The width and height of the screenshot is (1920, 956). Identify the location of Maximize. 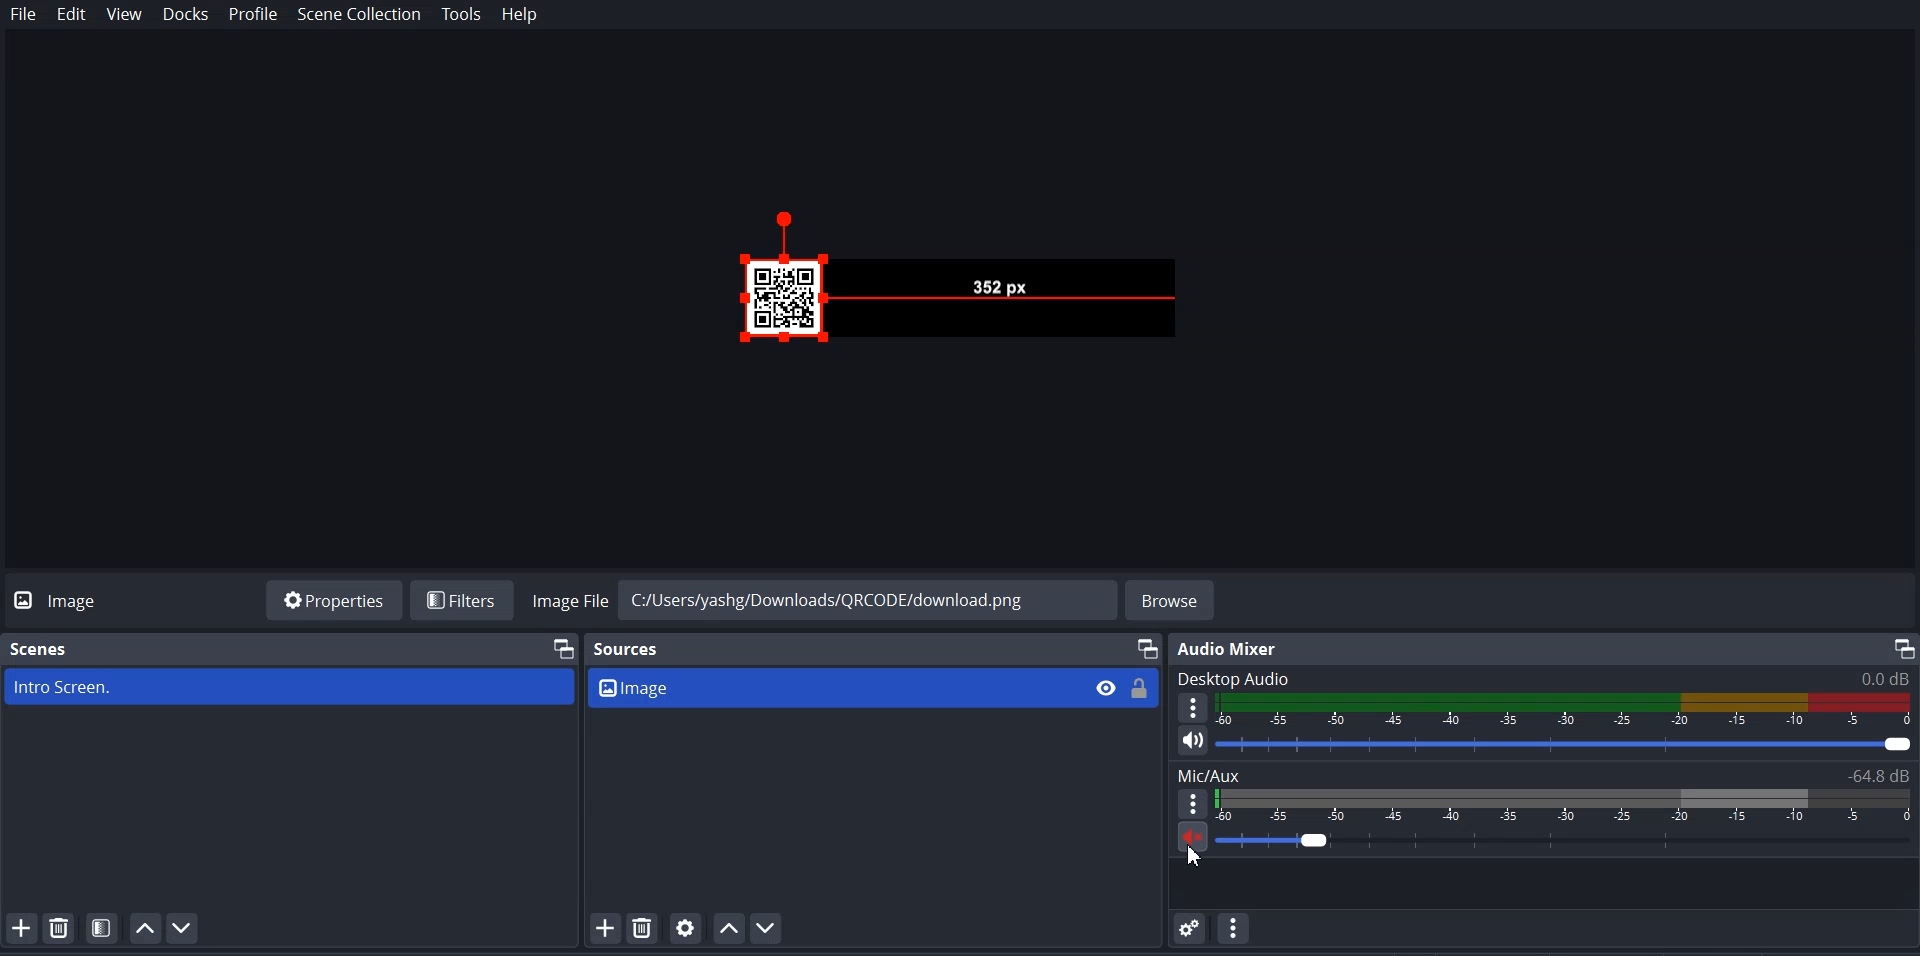
(564, 647).